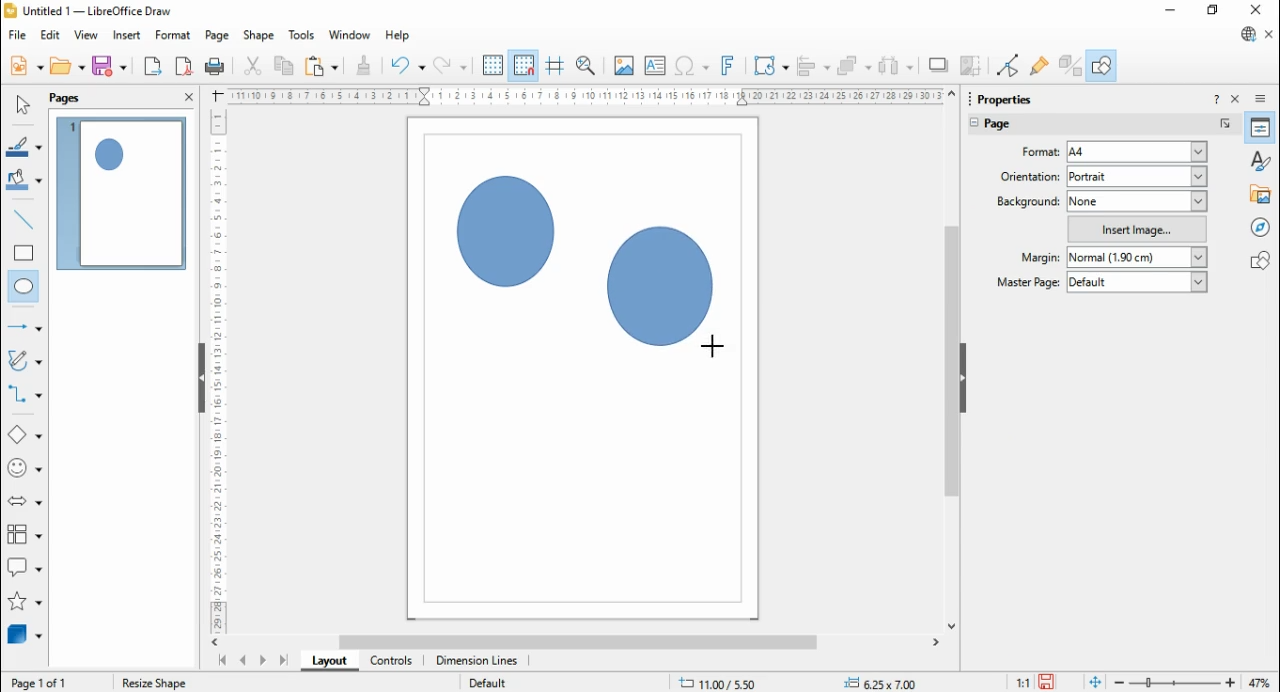 The width and height of the screenshot is (1280, 692). I want to click on portrait, so click(1137, 176).